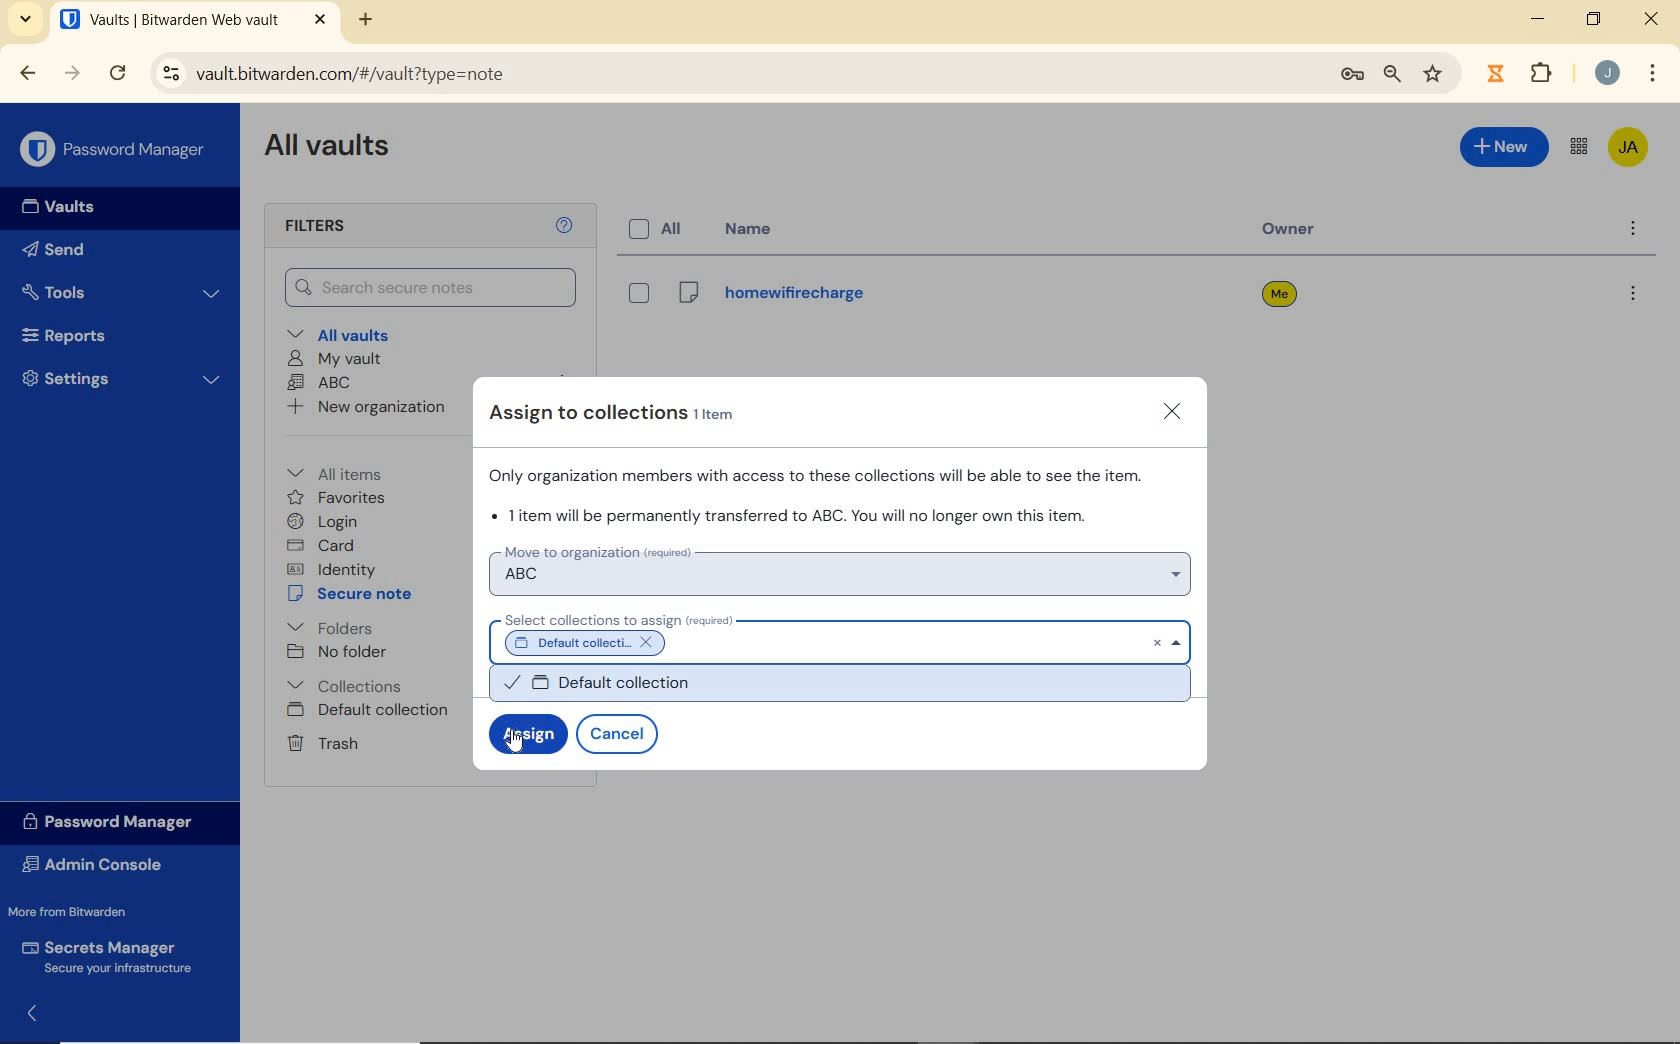 Image resolution: width=1680 pixels, height=1044 pixels. What do you see at coordinates (117, 823) in the screenshot?
I see `Password Manager` at bounding box center [117, 823].